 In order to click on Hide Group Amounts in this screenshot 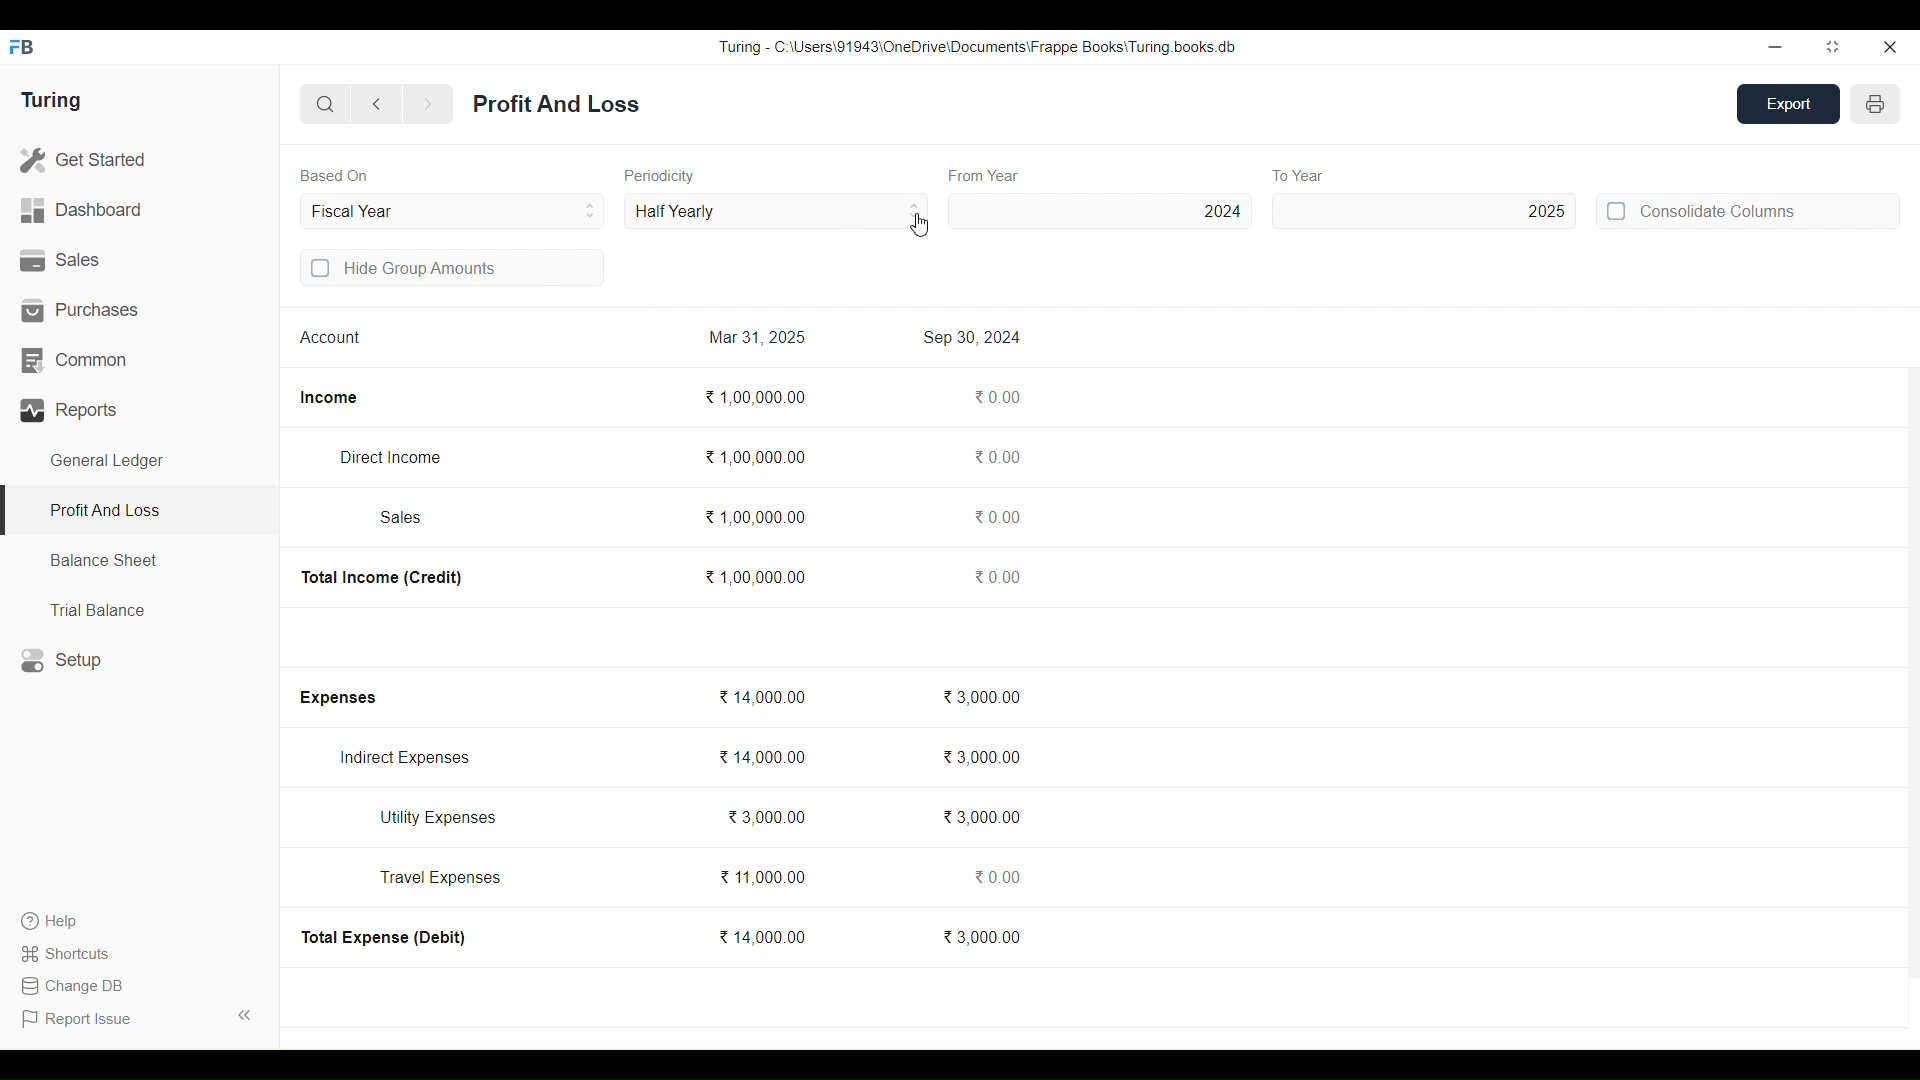, I will do `click(453, 267)`.